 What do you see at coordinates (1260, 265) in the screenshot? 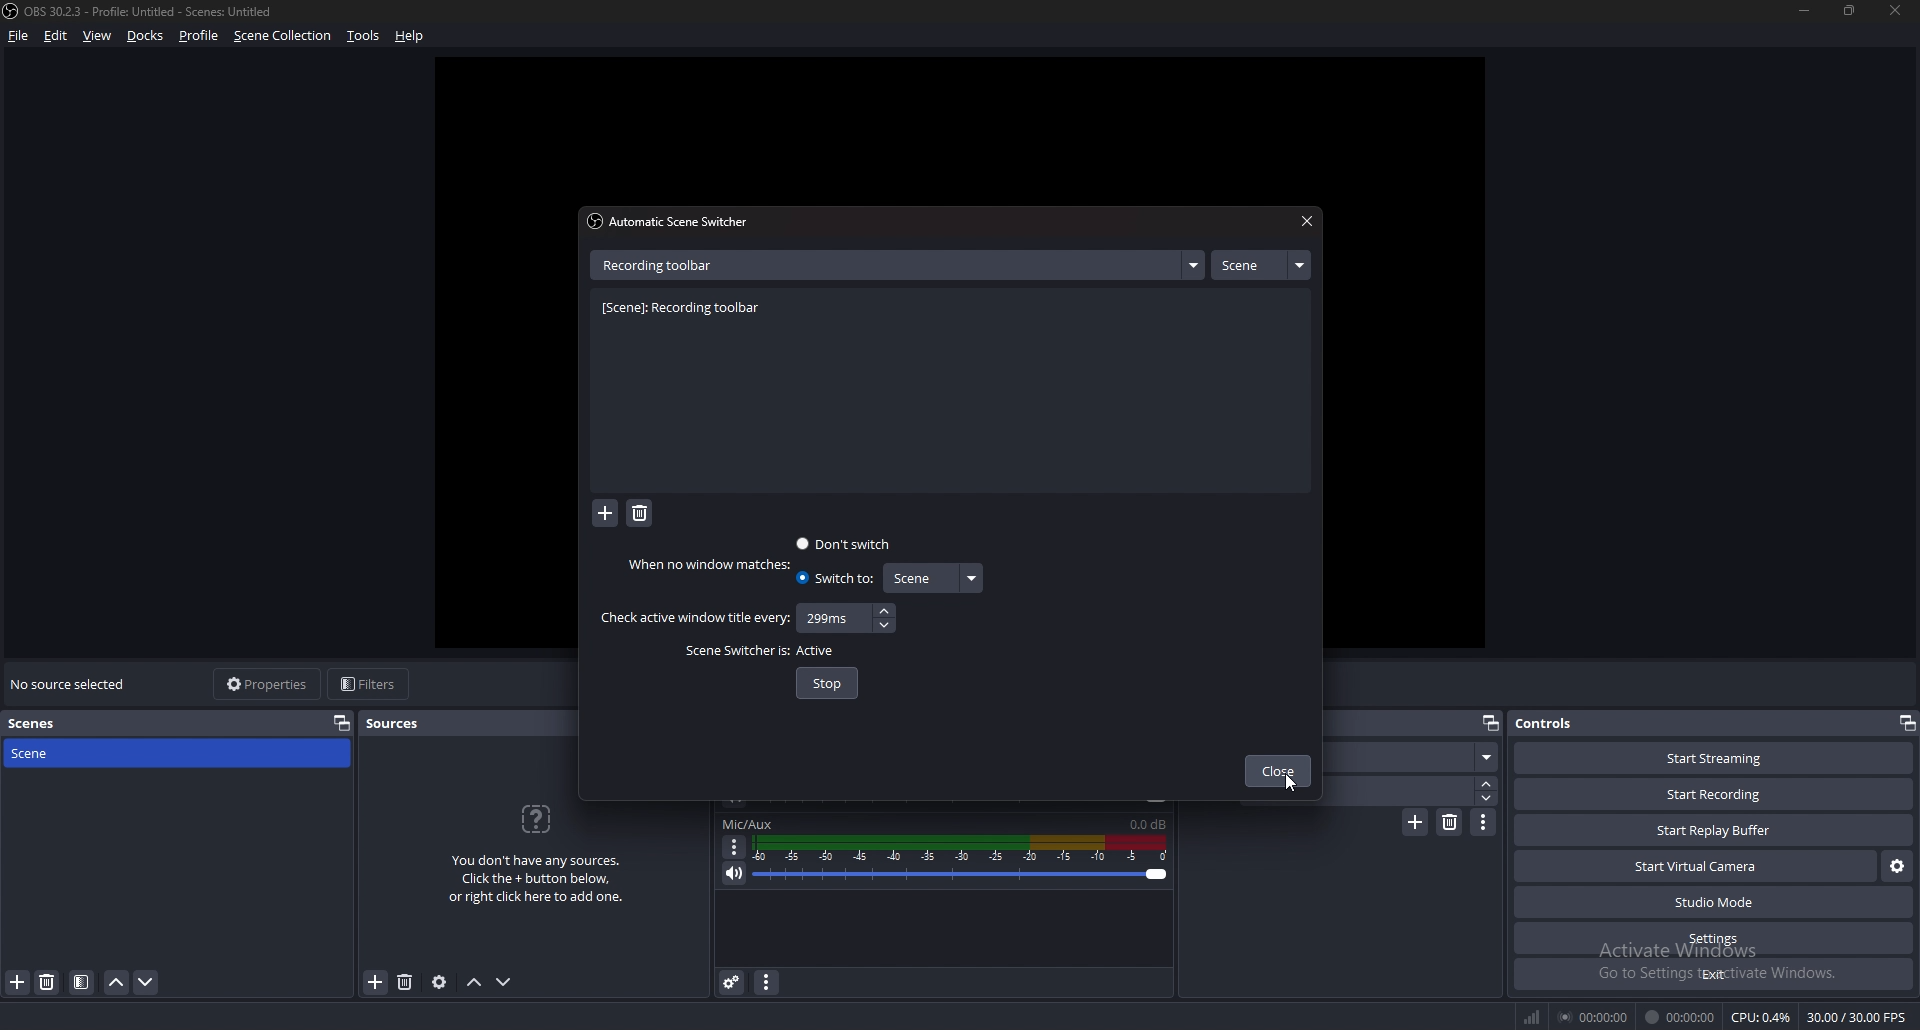
I see `scene` at bounding box center [1260, 265].